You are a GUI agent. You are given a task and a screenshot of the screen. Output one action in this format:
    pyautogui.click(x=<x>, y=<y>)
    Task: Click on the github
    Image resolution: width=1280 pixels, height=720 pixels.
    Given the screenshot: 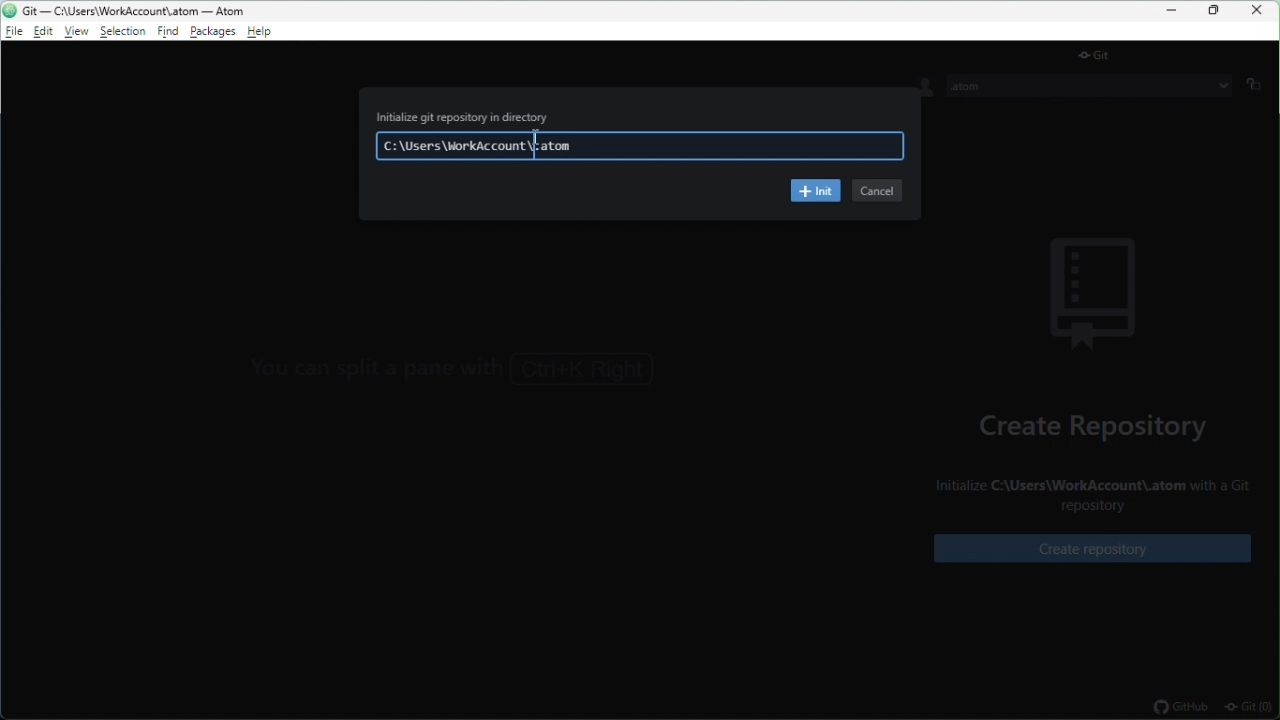 What is the action you would take?
    pyautogui.click(x=1180, y=709)
    